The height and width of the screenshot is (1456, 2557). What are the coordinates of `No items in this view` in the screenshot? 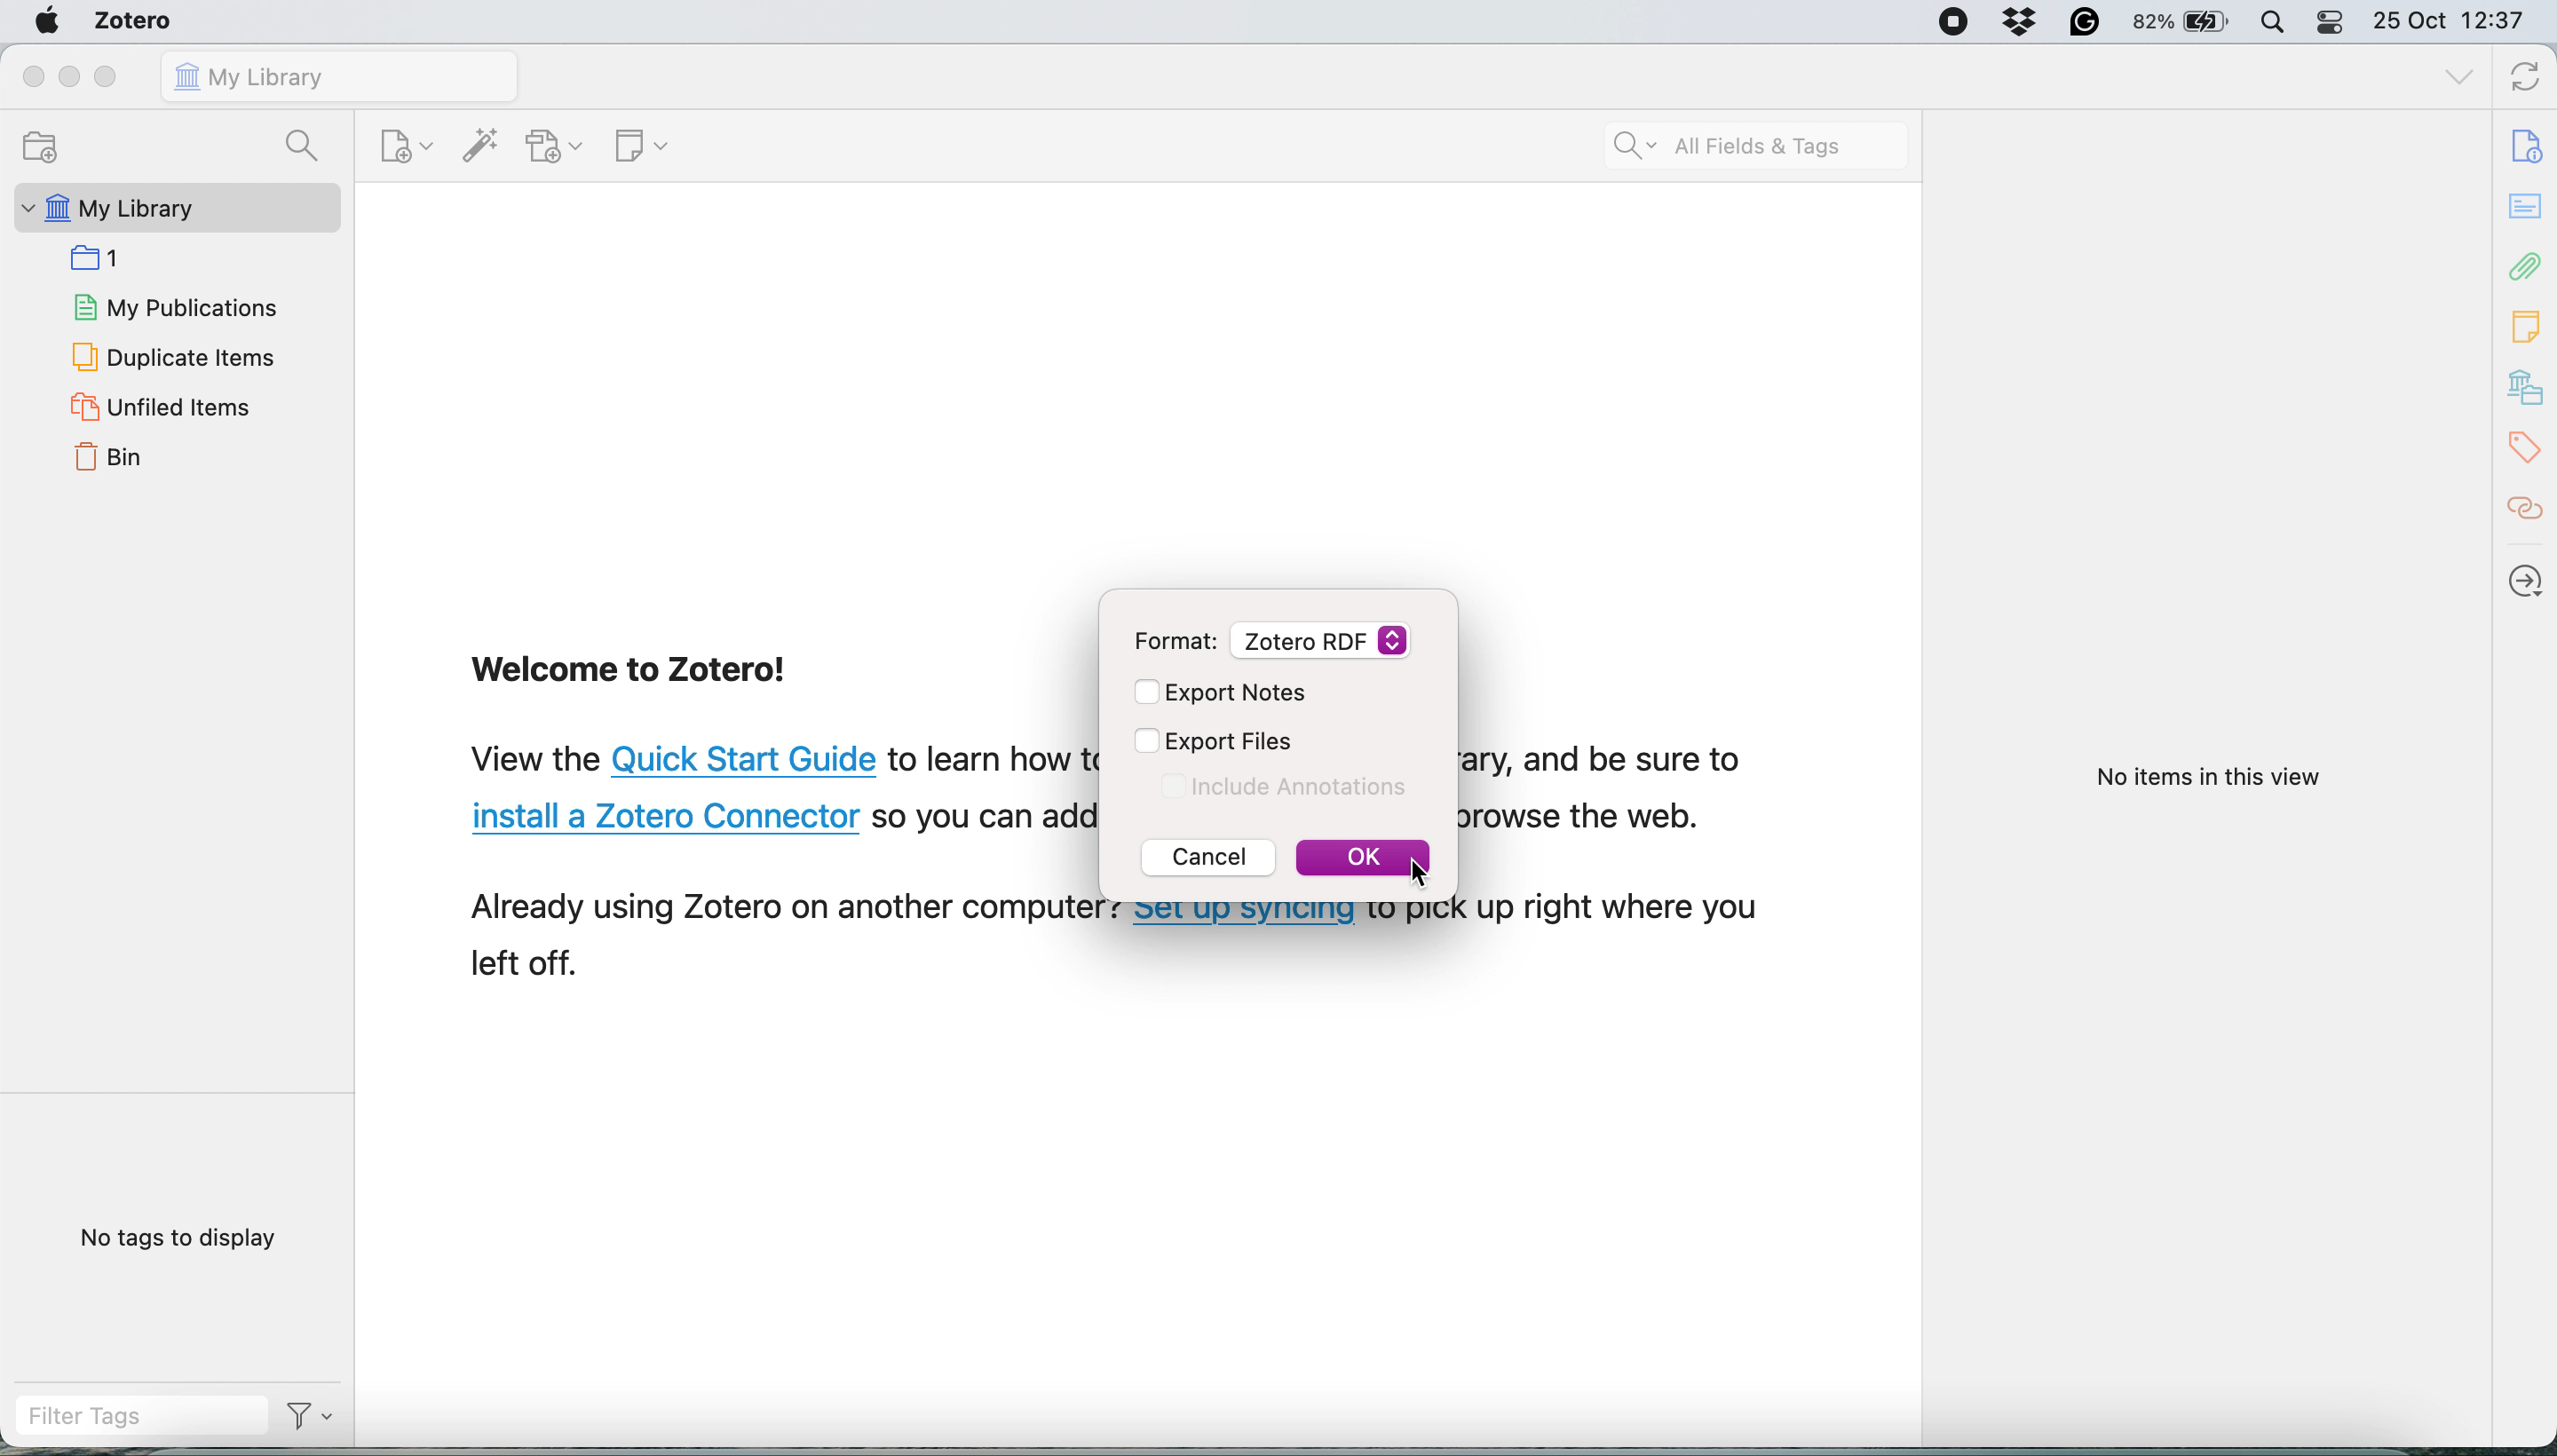 It's located at (2212, 778).